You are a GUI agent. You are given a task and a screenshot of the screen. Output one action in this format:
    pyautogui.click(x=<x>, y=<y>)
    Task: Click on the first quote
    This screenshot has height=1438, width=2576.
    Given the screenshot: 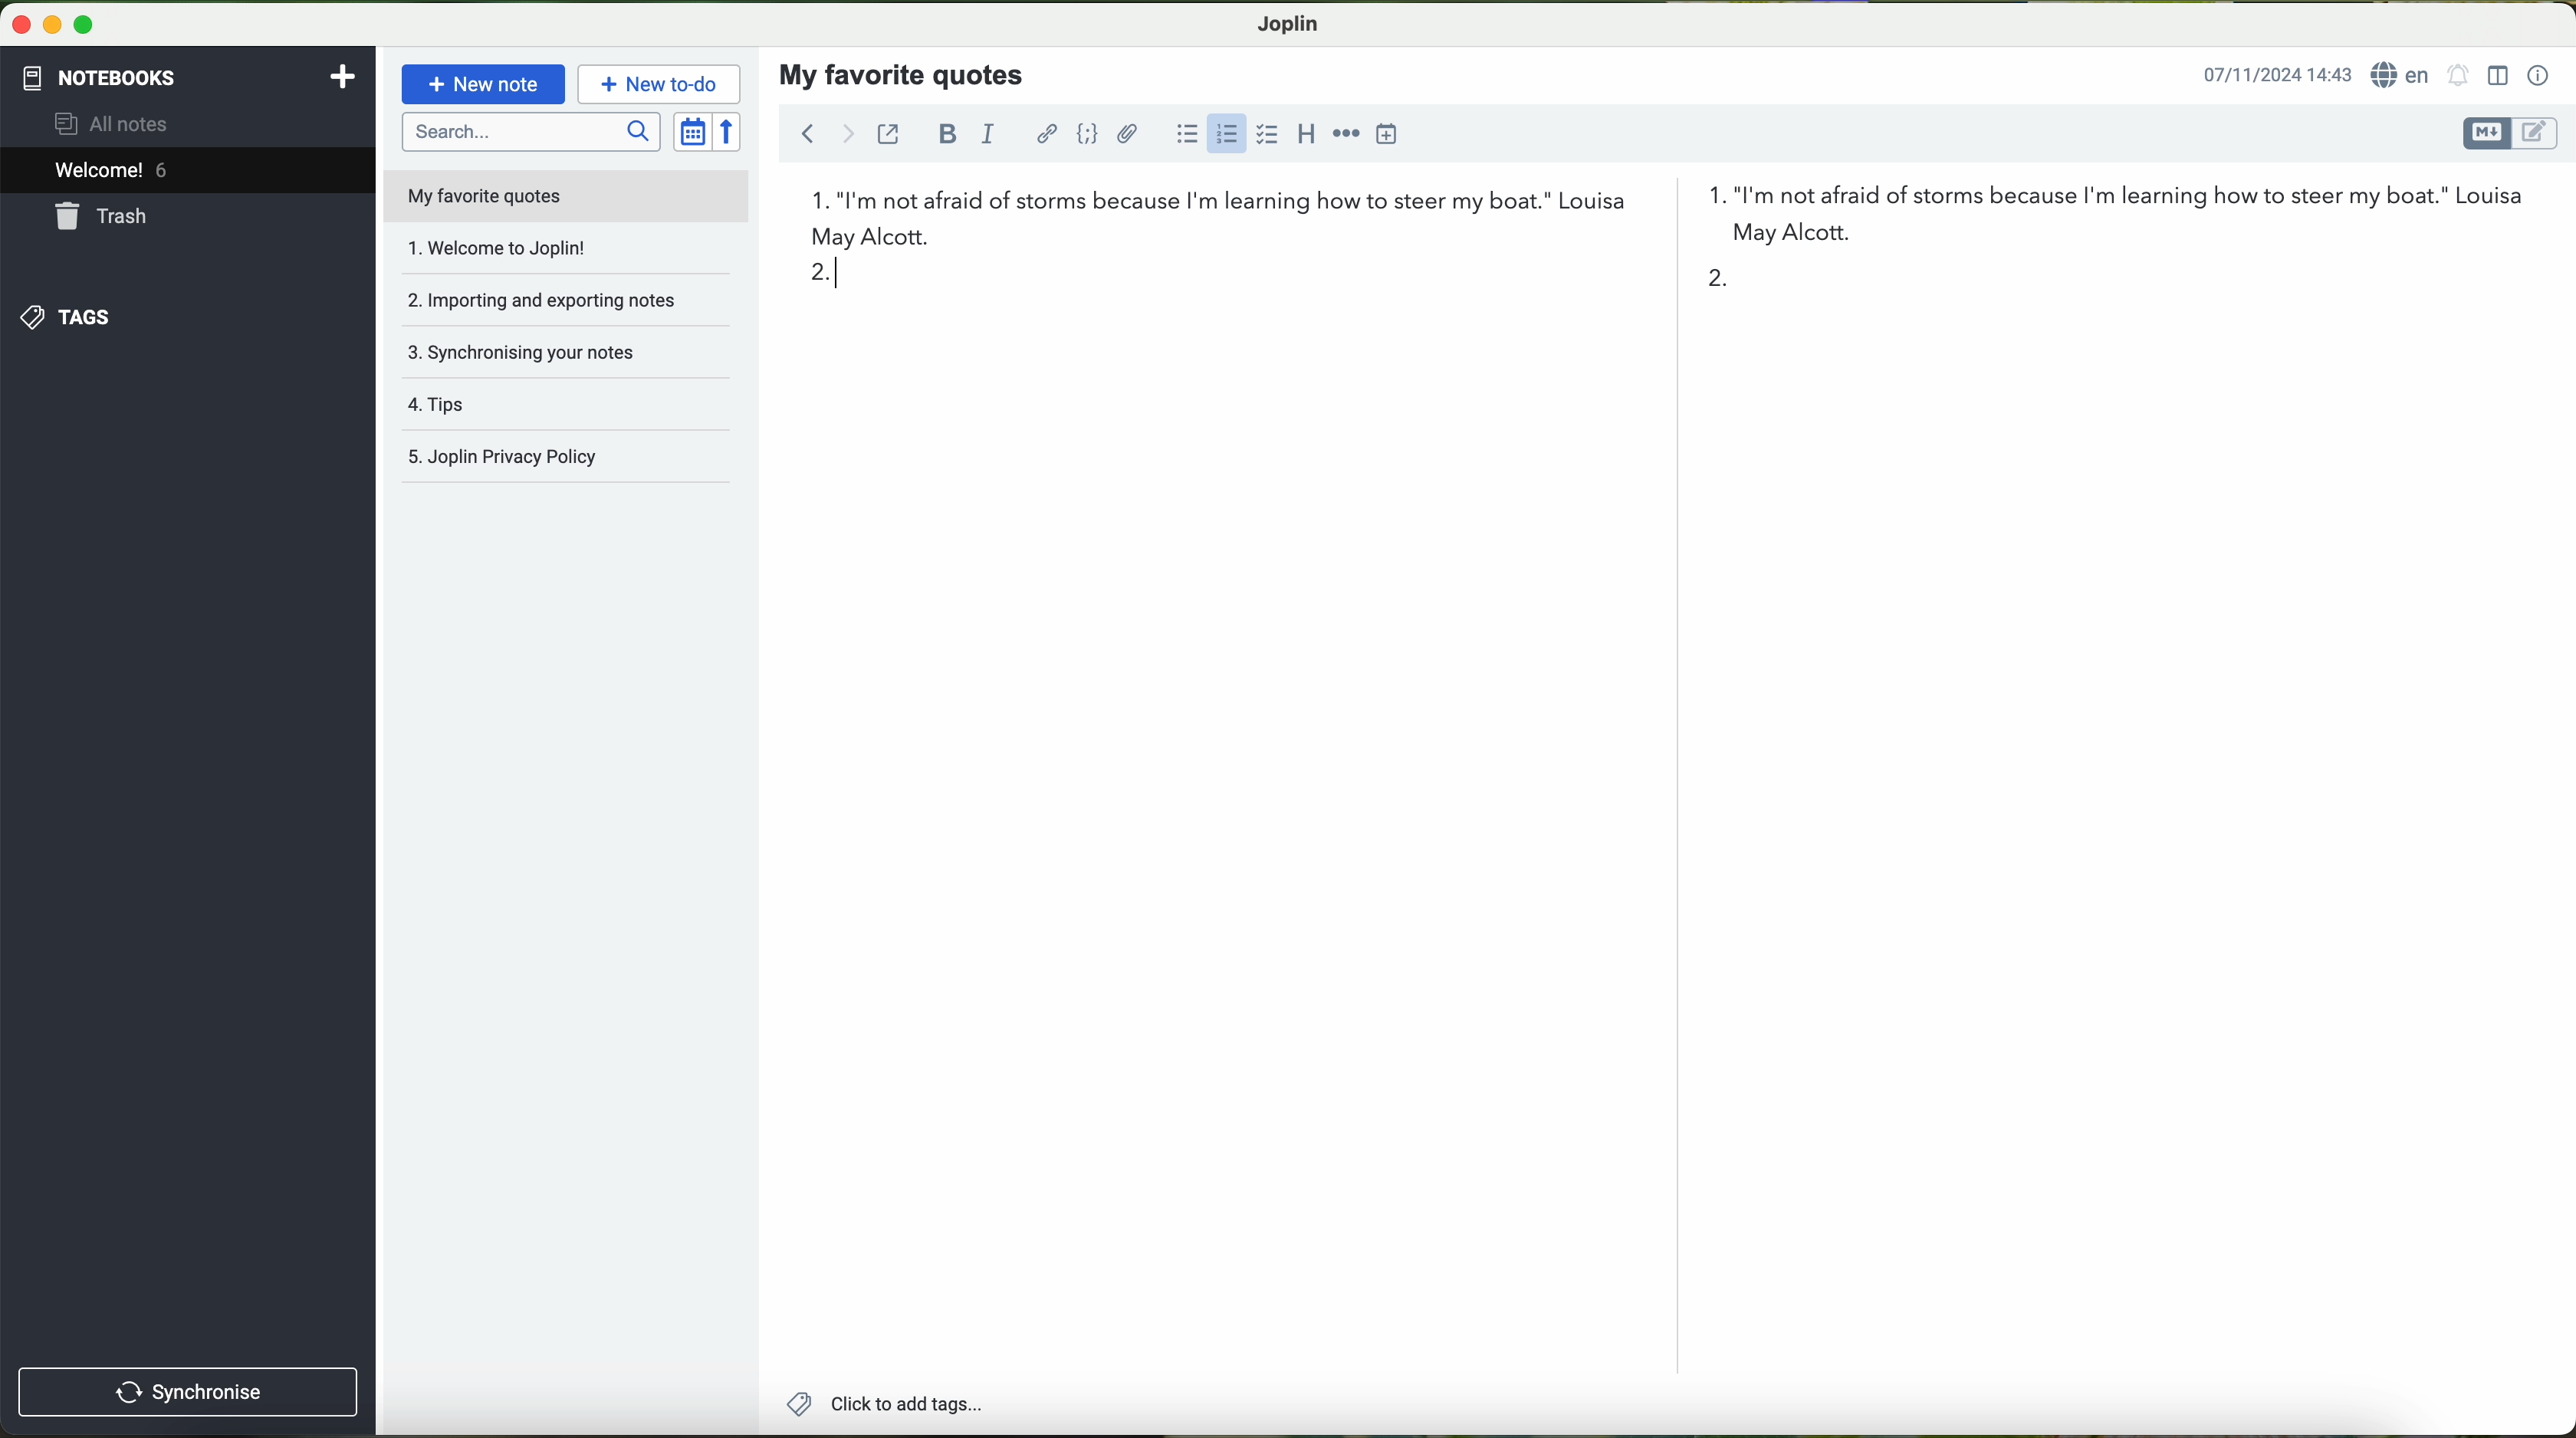 What is the action you would take?
    pyautogui.click(x=1666, y=222)
    